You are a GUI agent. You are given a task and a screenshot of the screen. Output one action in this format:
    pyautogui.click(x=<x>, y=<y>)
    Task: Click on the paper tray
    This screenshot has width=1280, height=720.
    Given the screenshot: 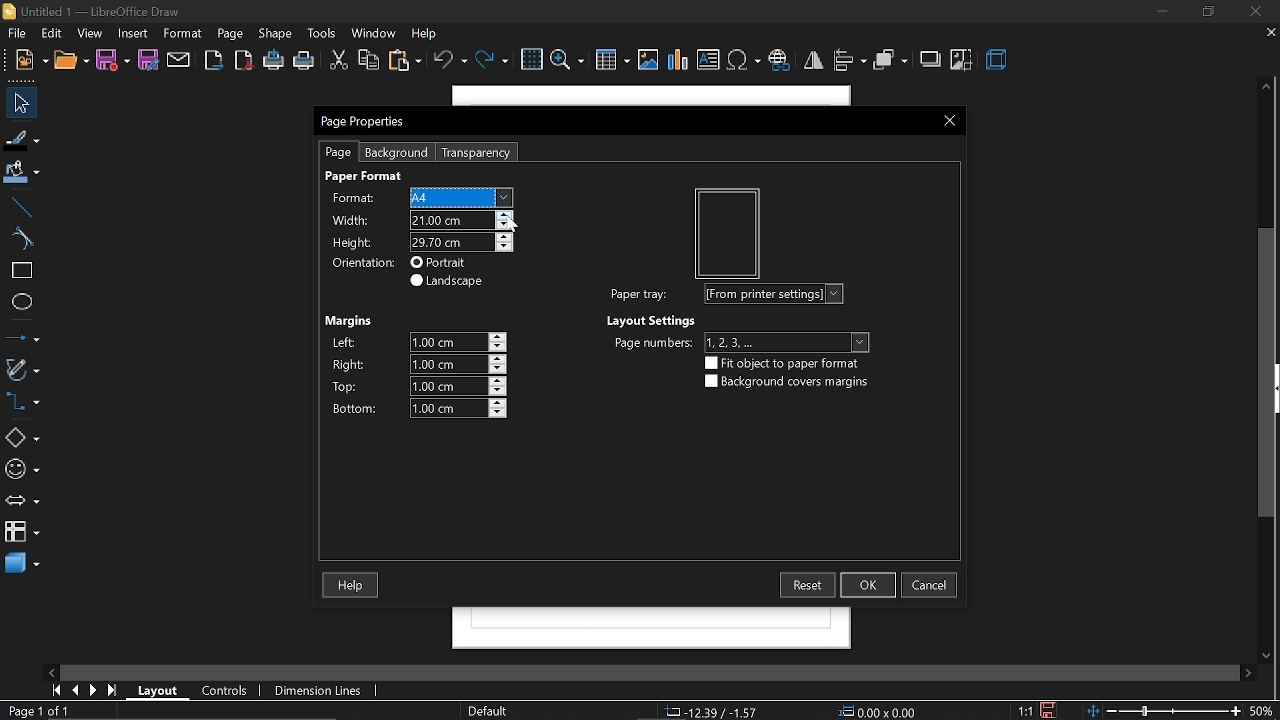 What is the action you would take?
    pyautogui.click(x=641, y=297)
    